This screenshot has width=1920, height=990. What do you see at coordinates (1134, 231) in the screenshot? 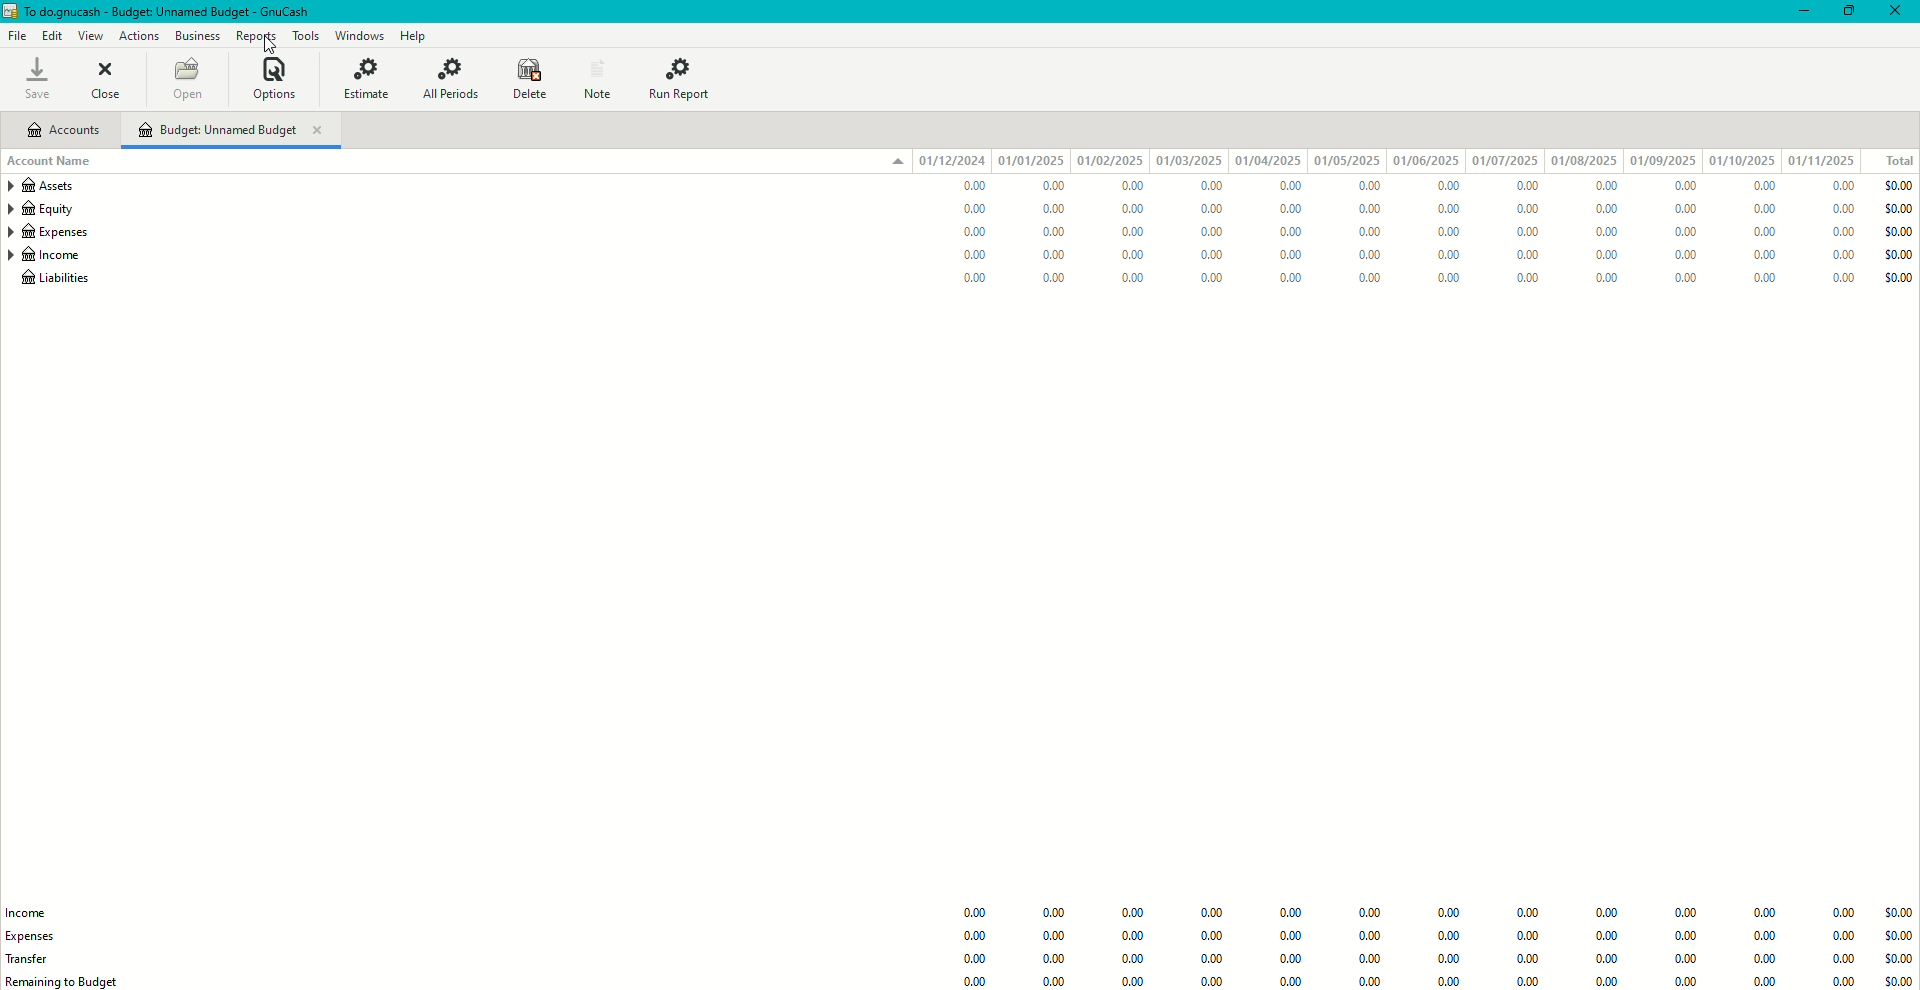
I see `0.00` at bounding box center [1134, 231].